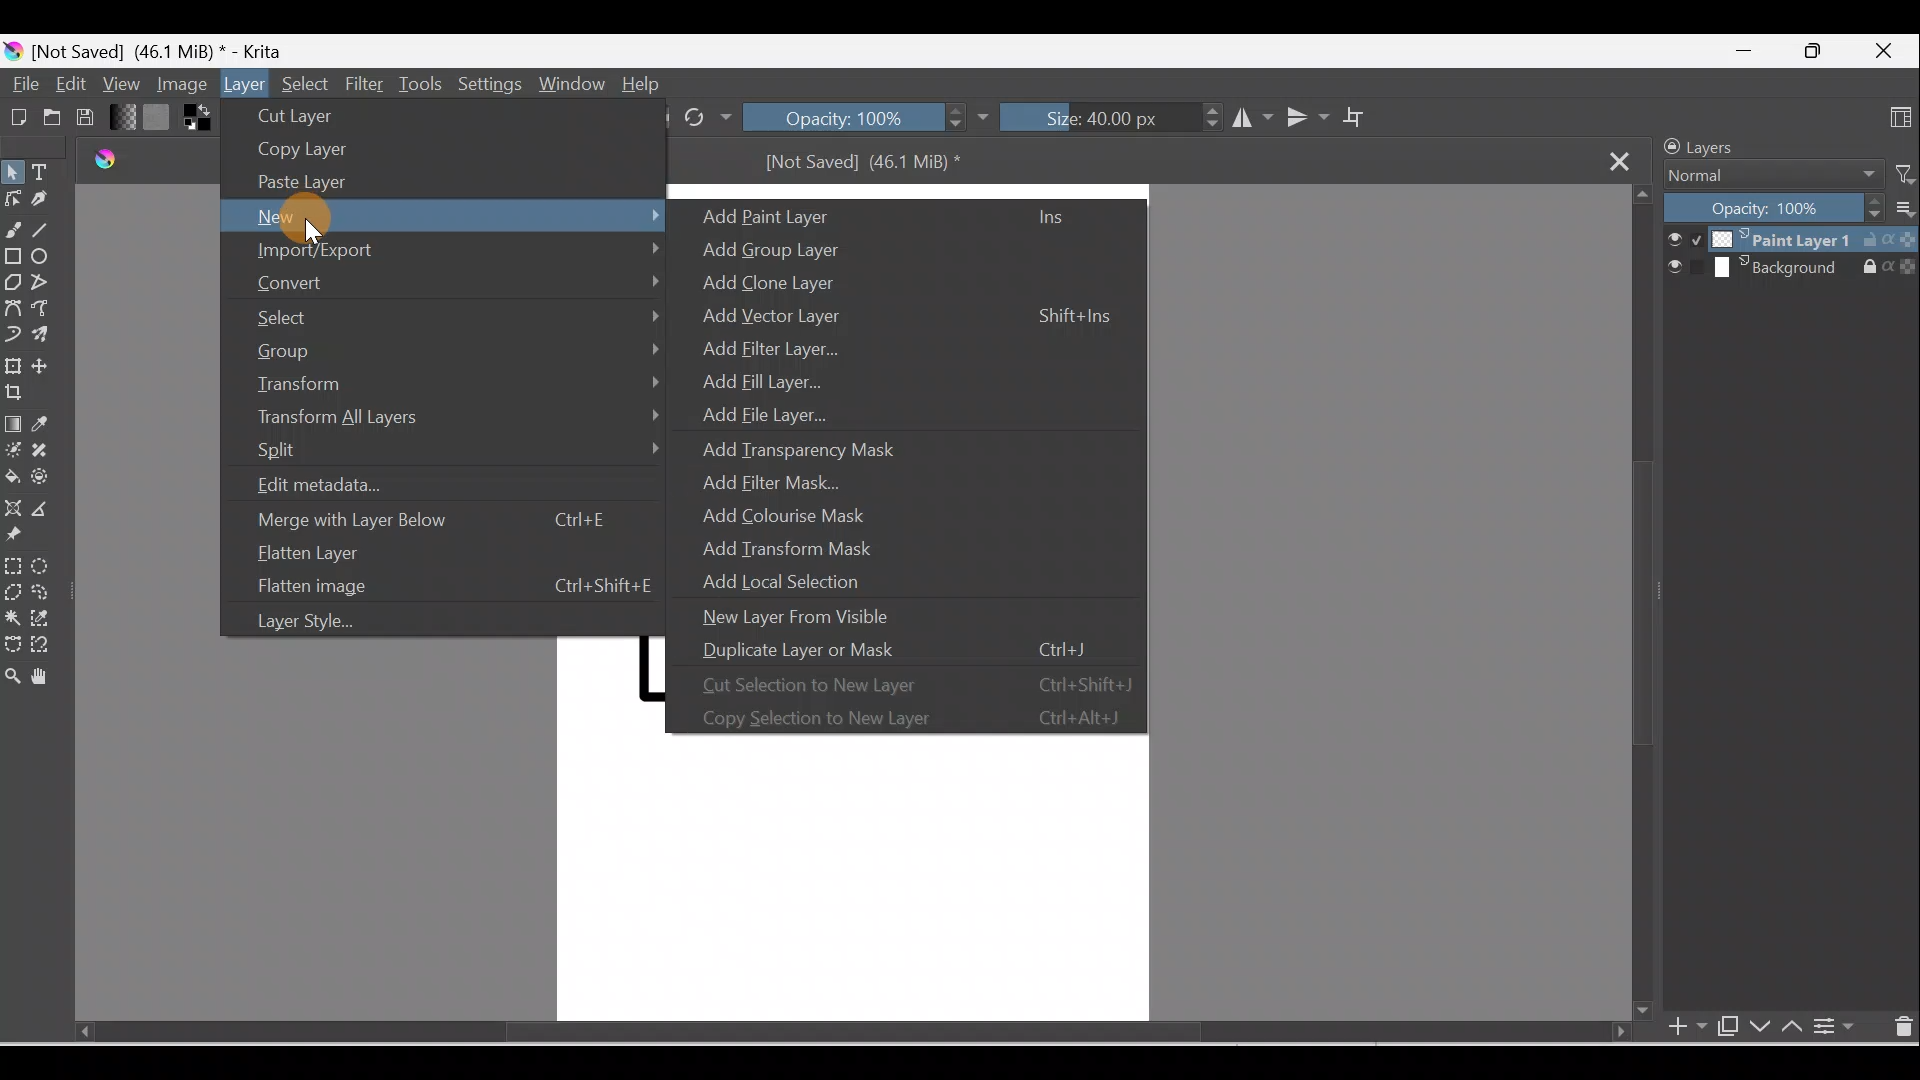  I want to click on Dynamic brush tool, so click(12, 335).